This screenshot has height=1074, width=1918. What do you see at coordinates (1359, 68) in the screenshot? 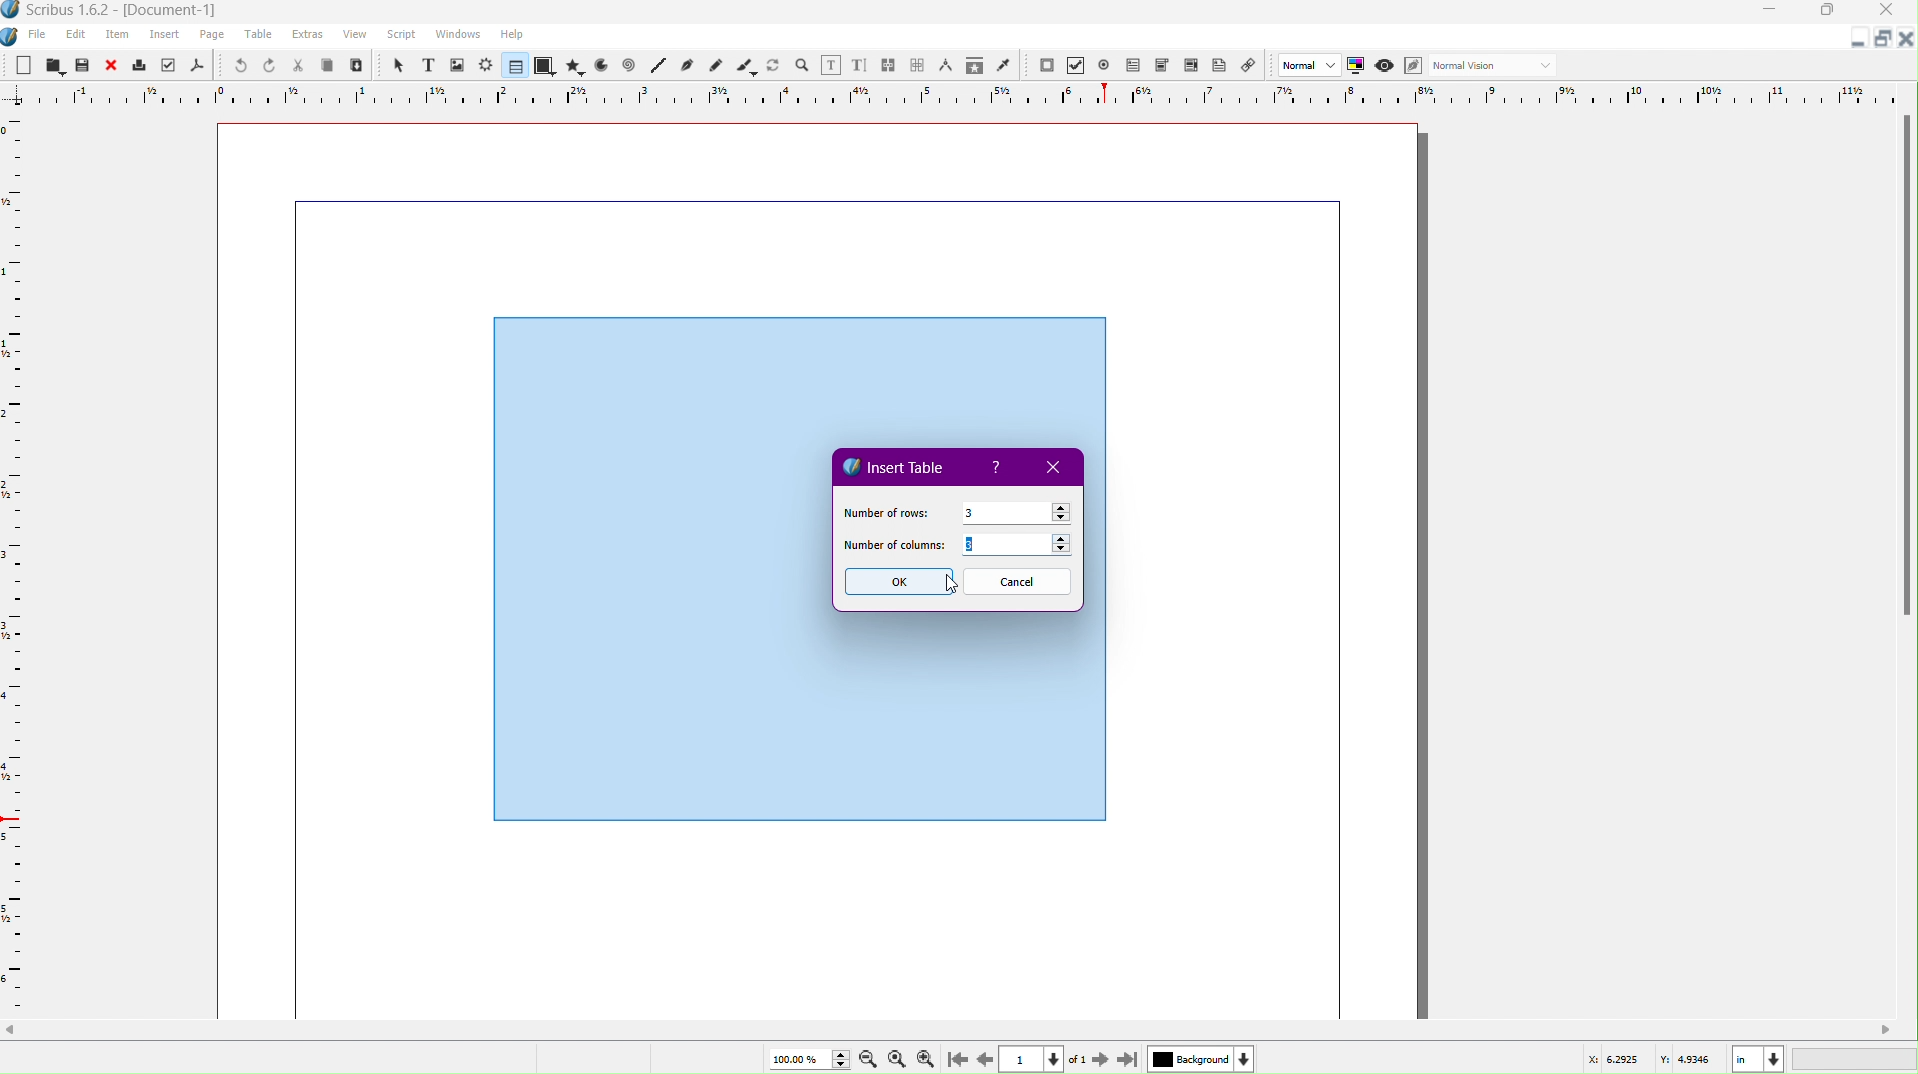
I see `Toggle Color Management System` at bounding box center [1359, 68].